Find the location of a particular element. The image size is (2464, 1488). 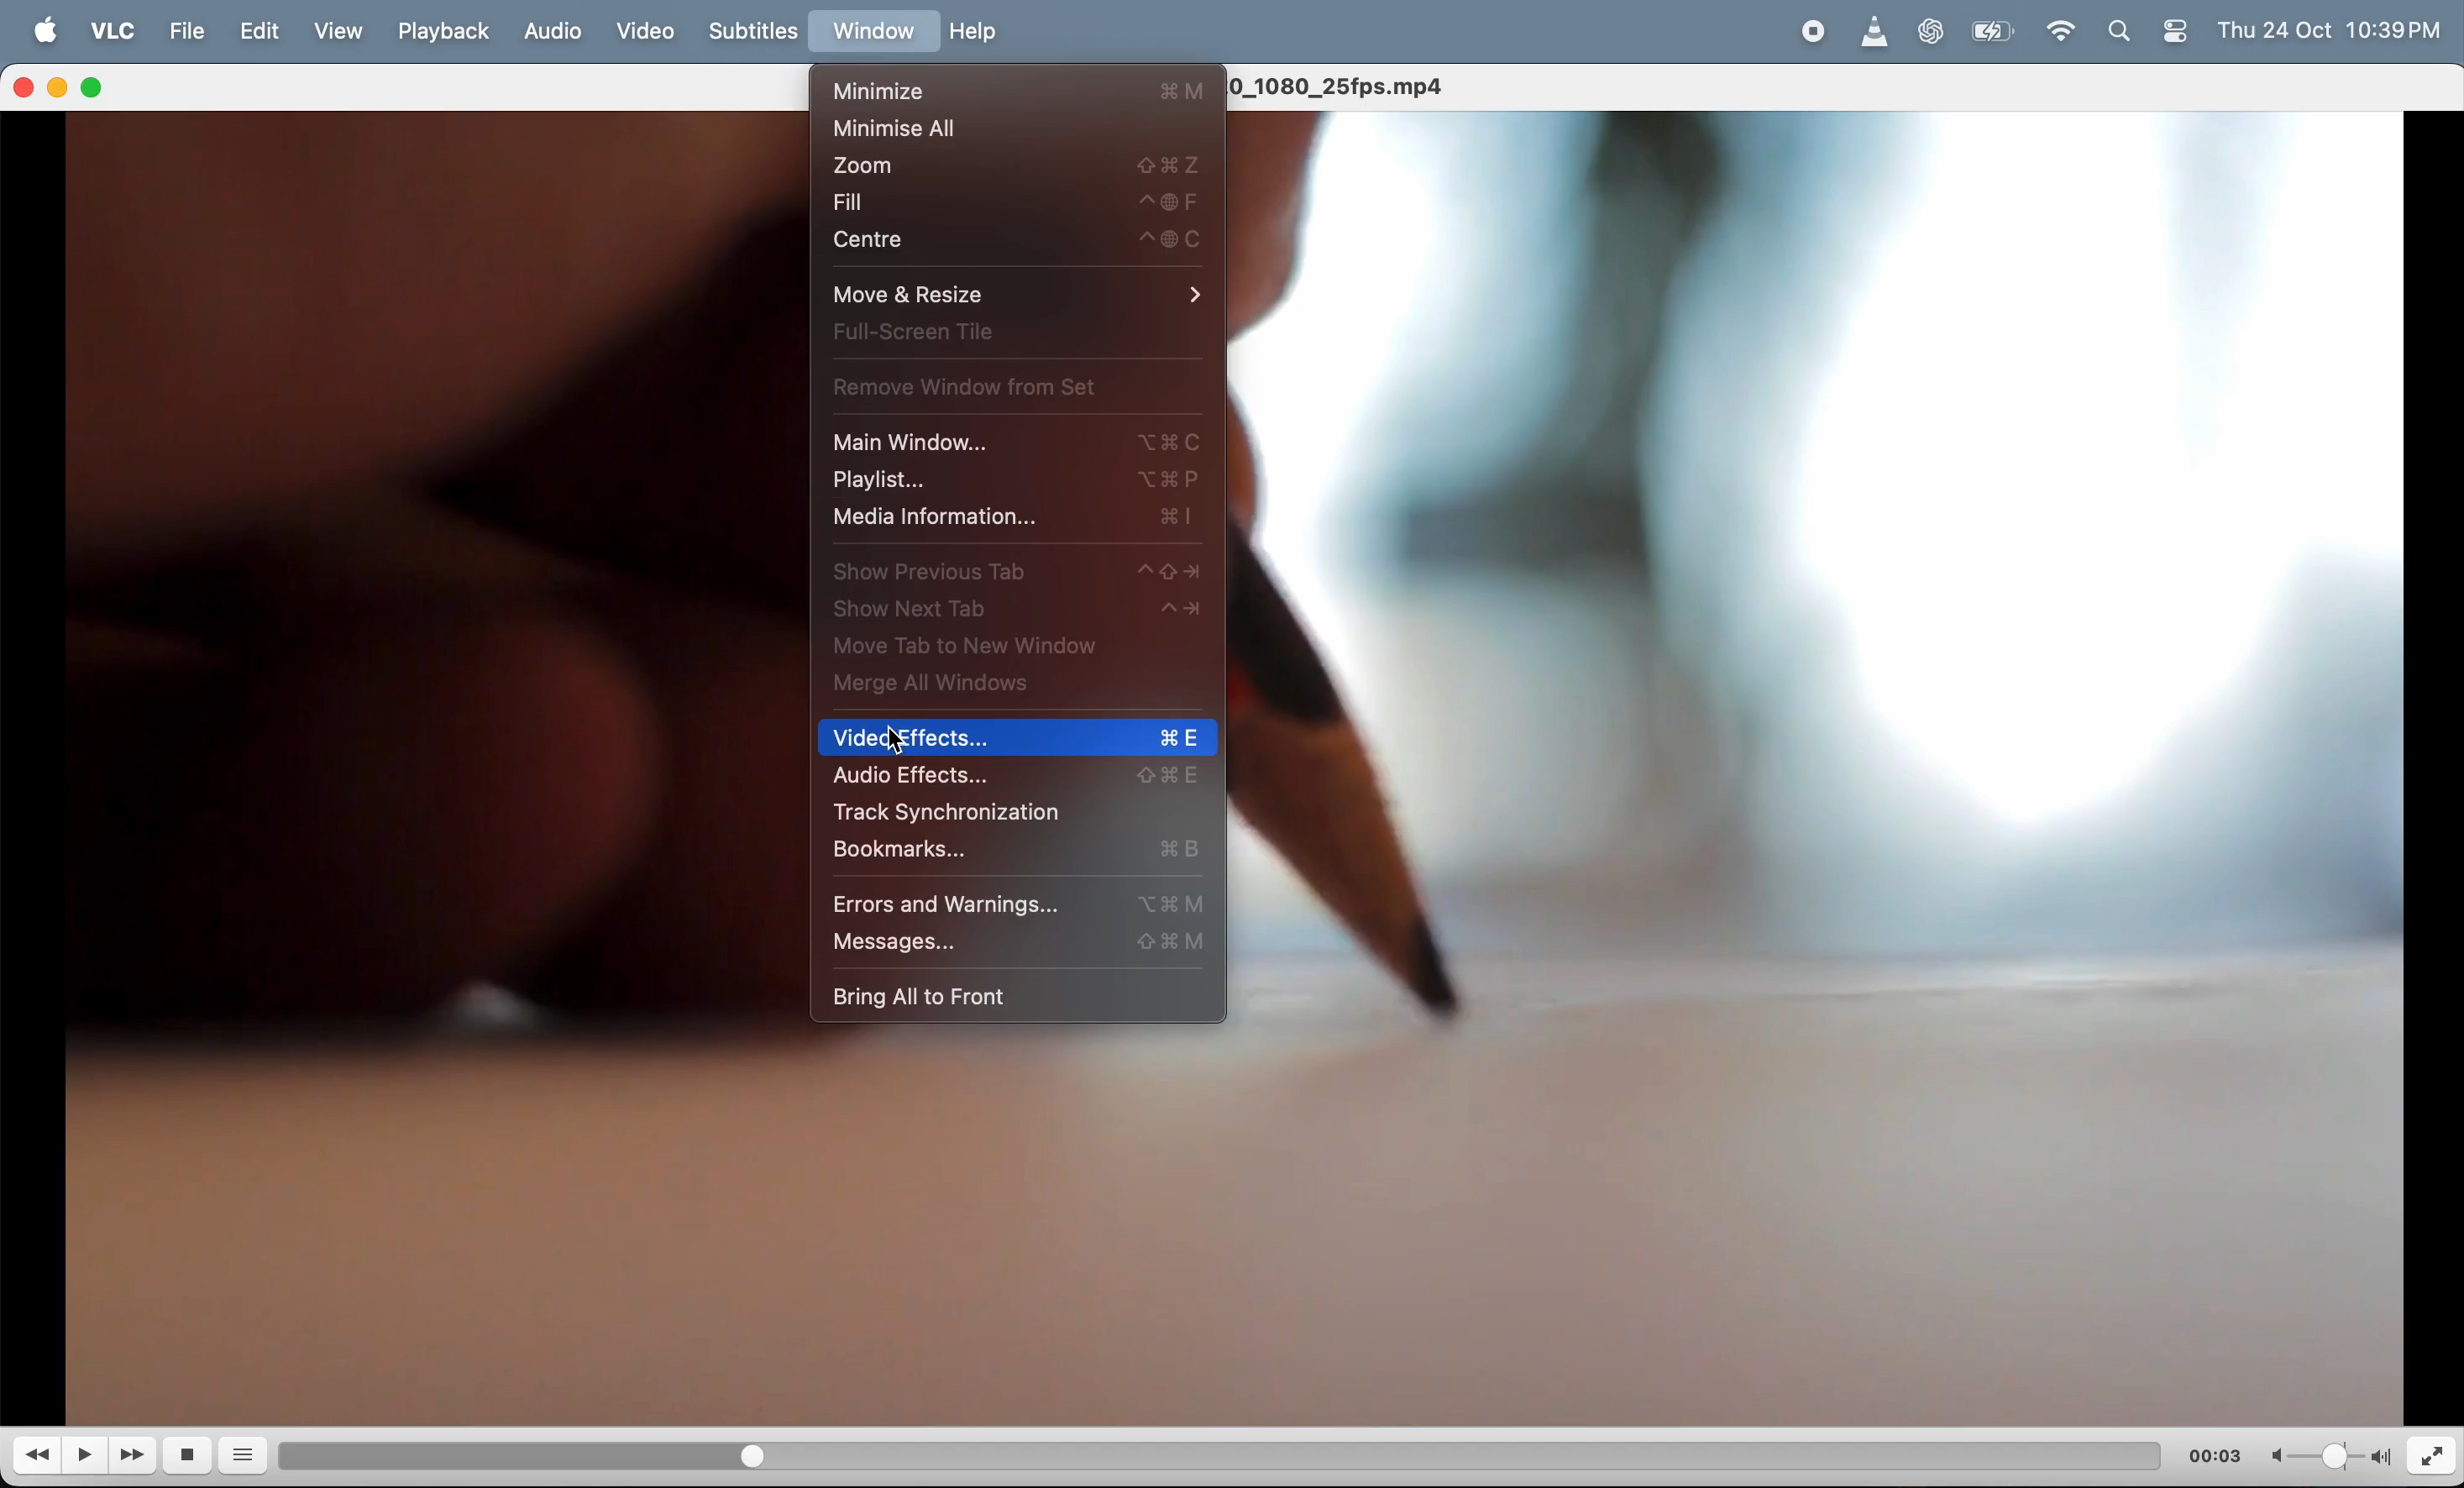

maximize is located at coordinates (102, 88).